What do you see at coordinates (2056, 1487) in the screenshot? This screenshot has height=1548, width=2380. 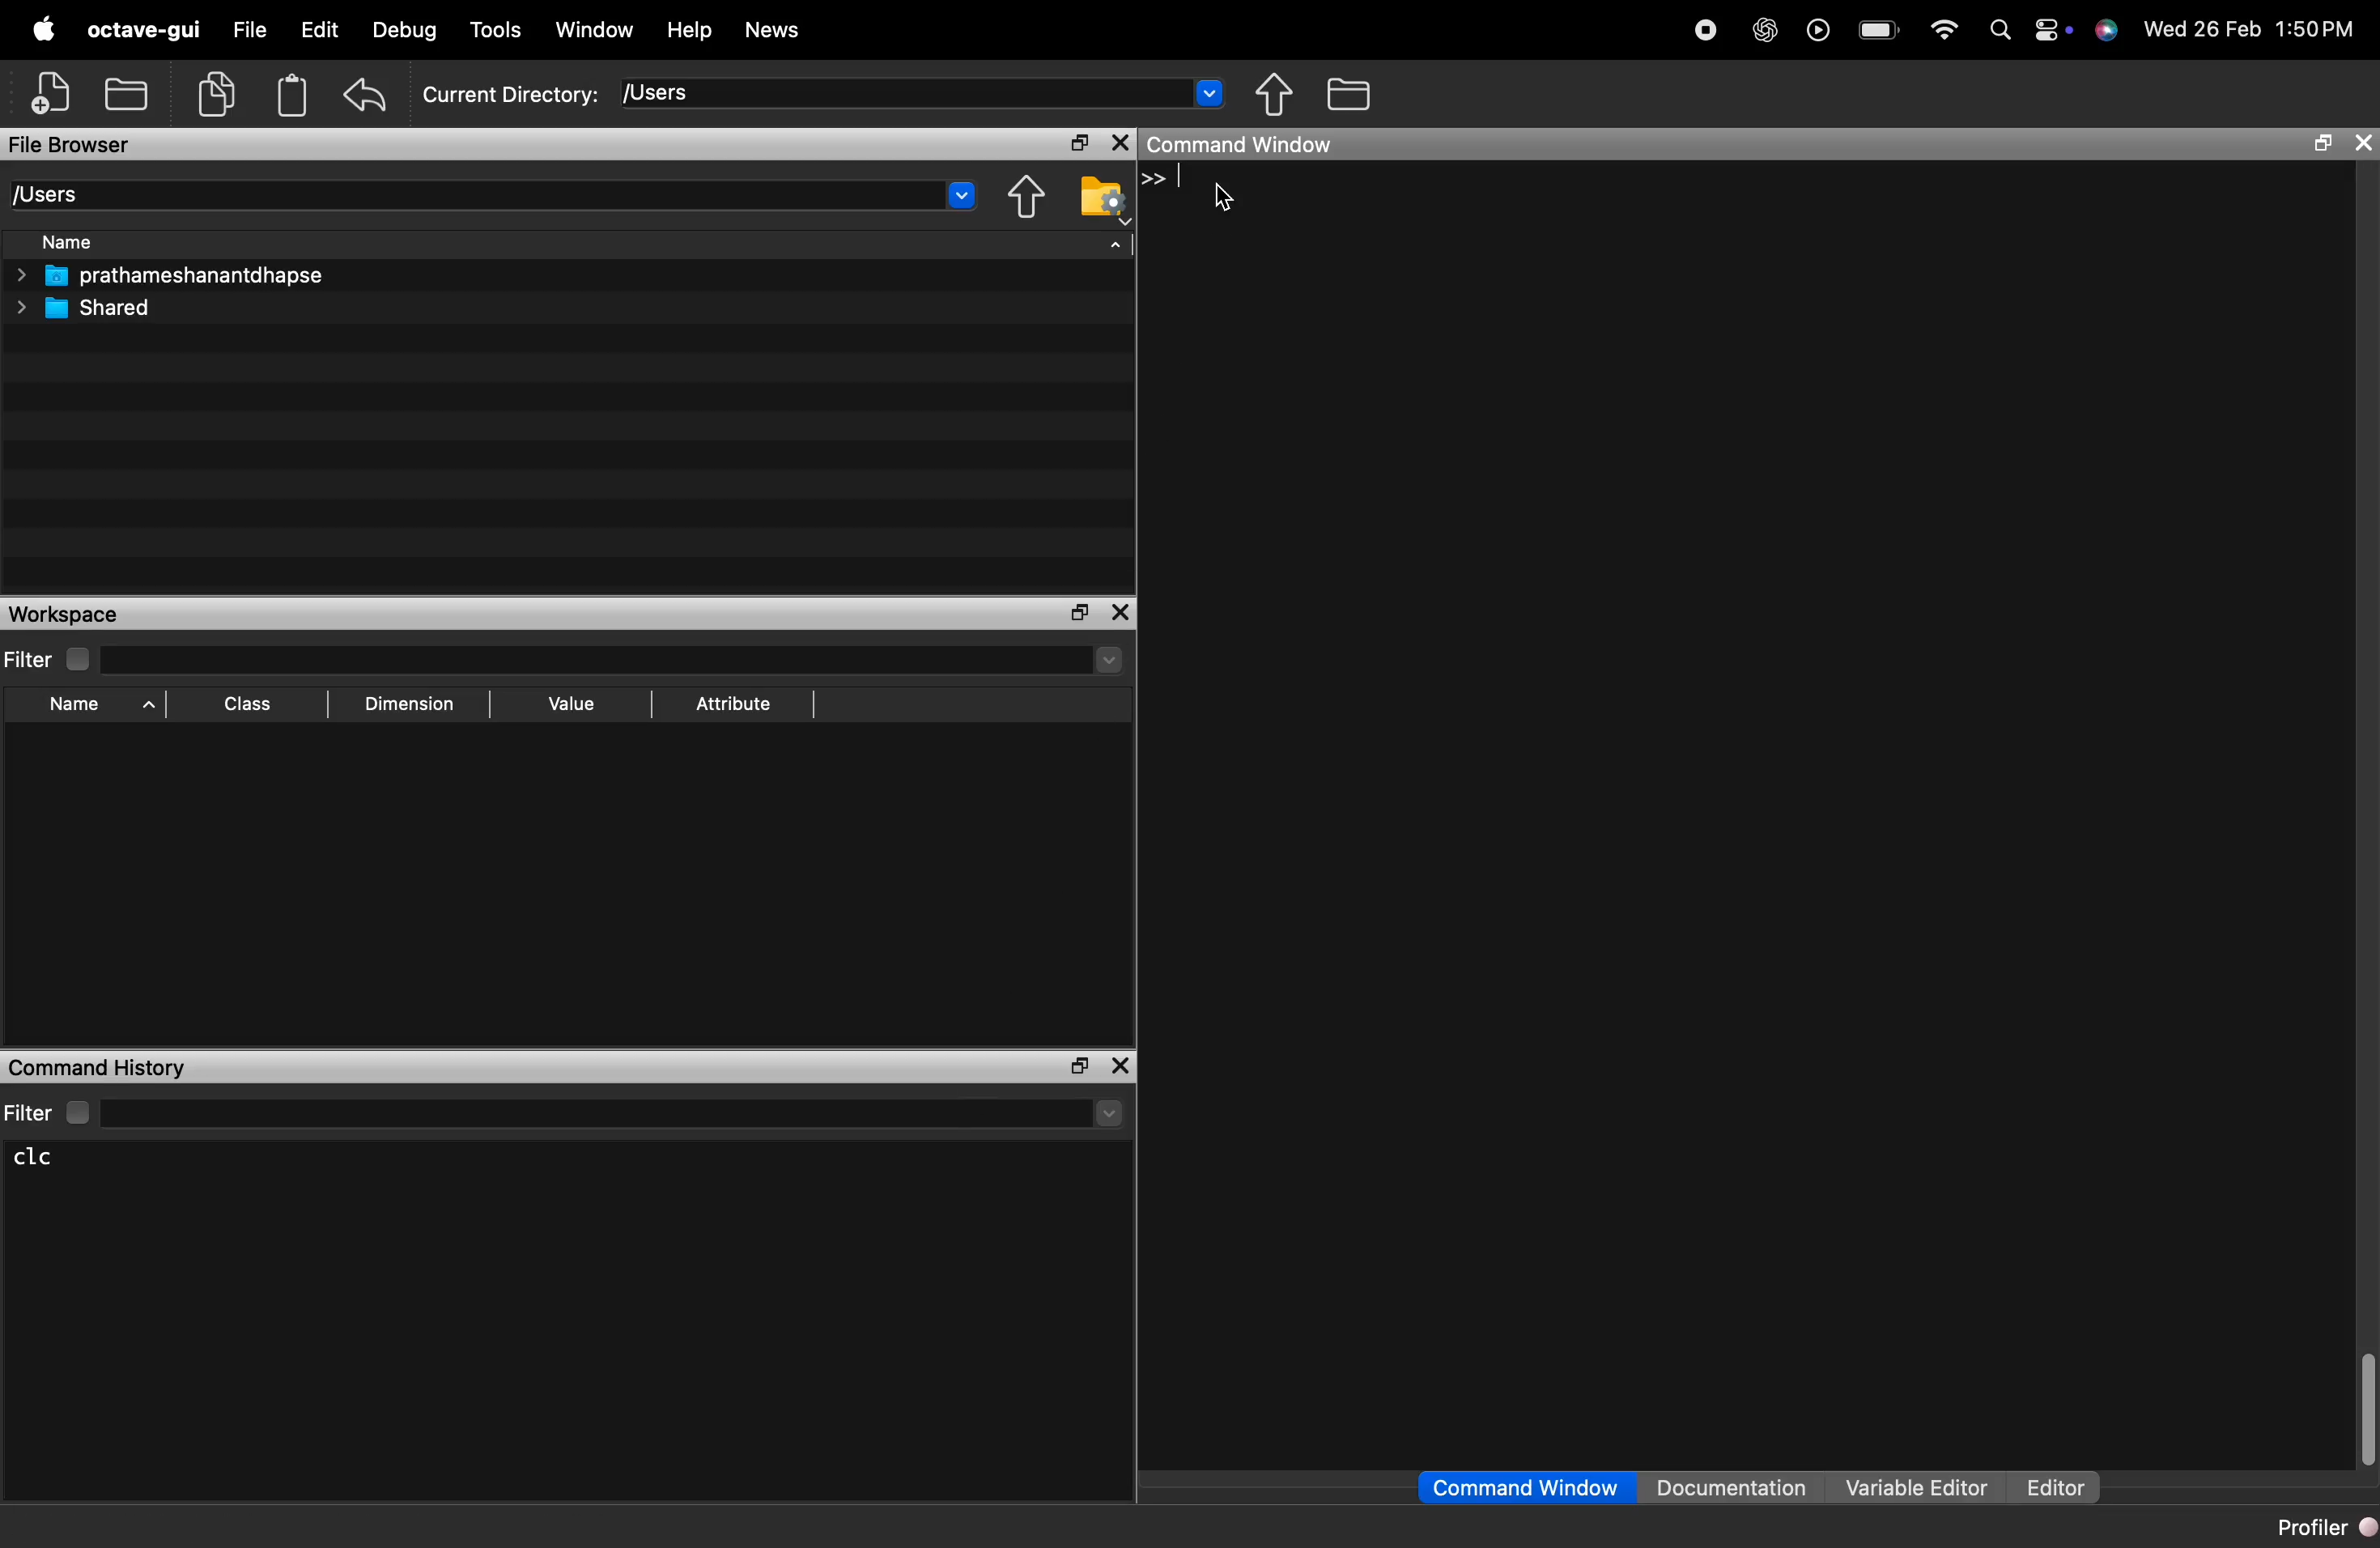 I see `Editor` at bounding box center [2056, 1487].